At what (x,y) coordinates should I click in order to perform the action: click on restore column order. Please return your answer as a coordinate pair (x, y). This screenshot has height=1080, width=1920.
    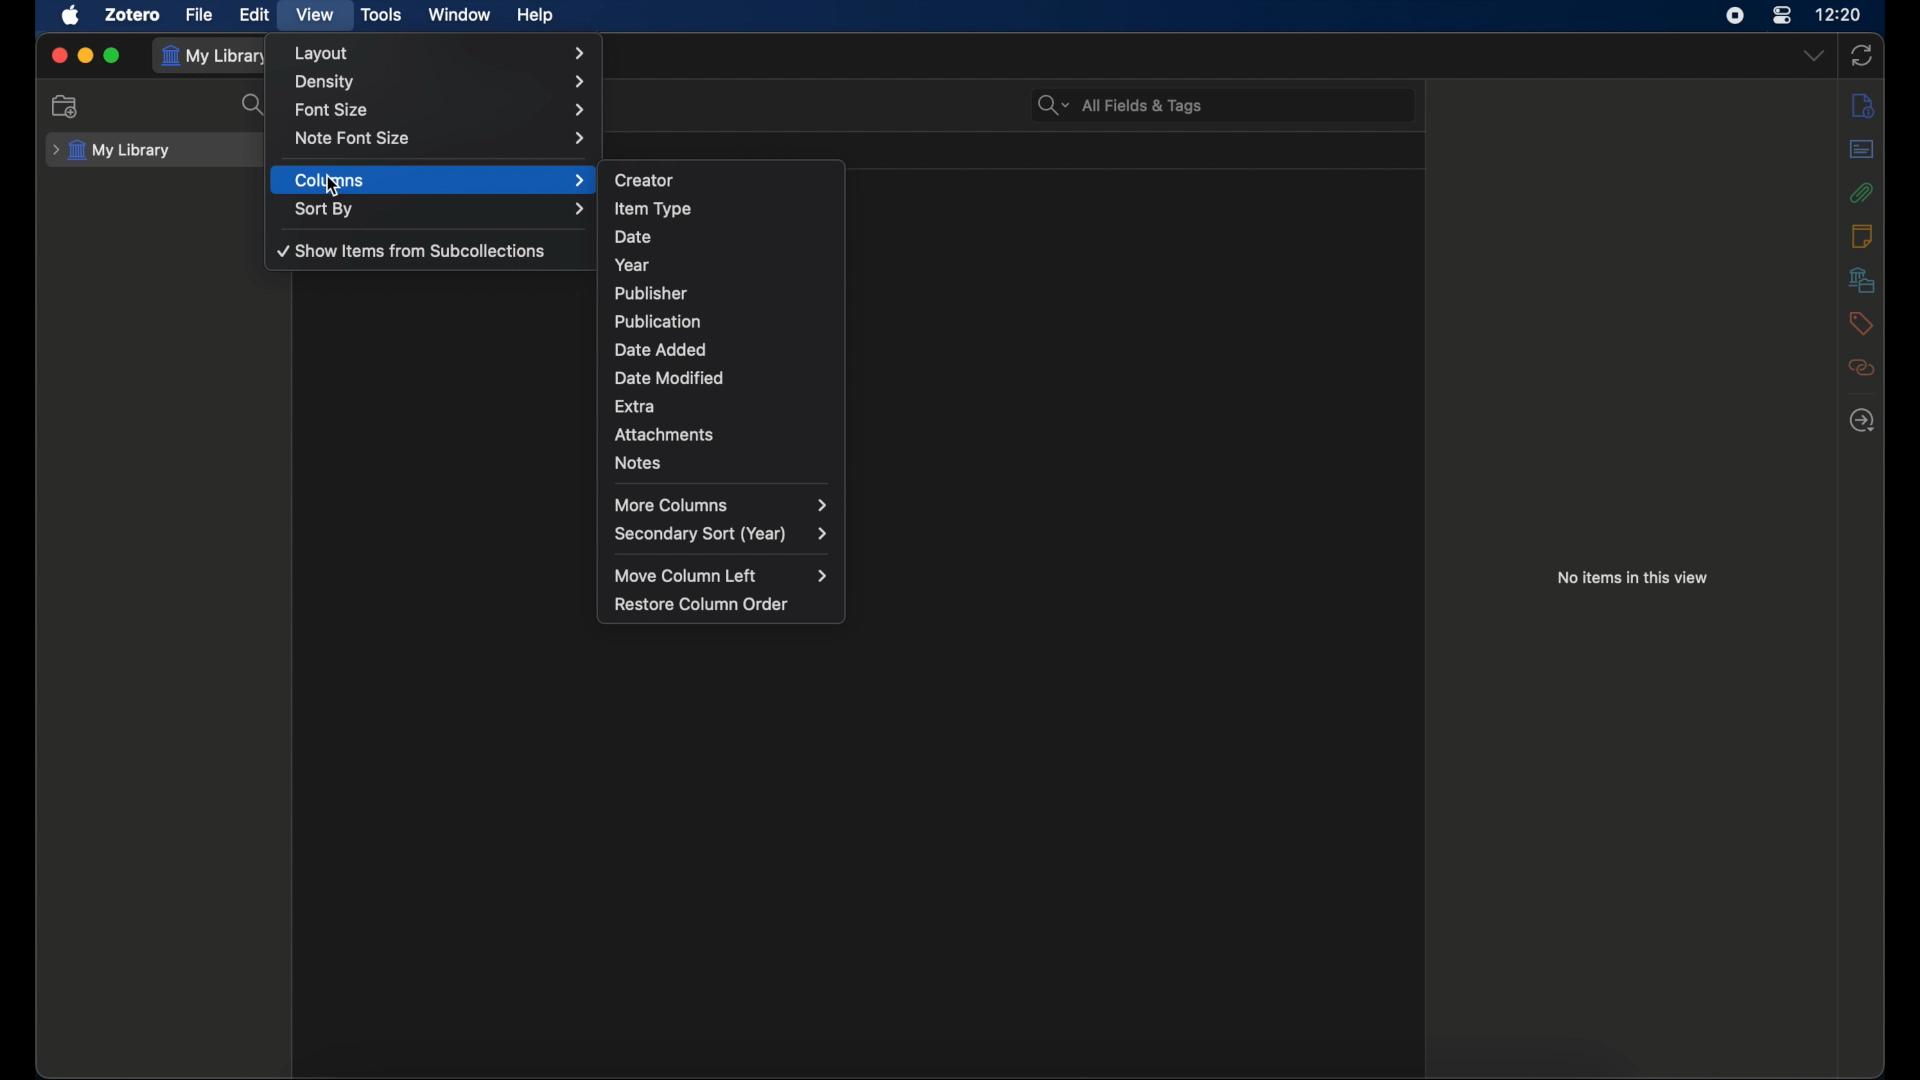
    Looking at the image, I should click on (702, 604).